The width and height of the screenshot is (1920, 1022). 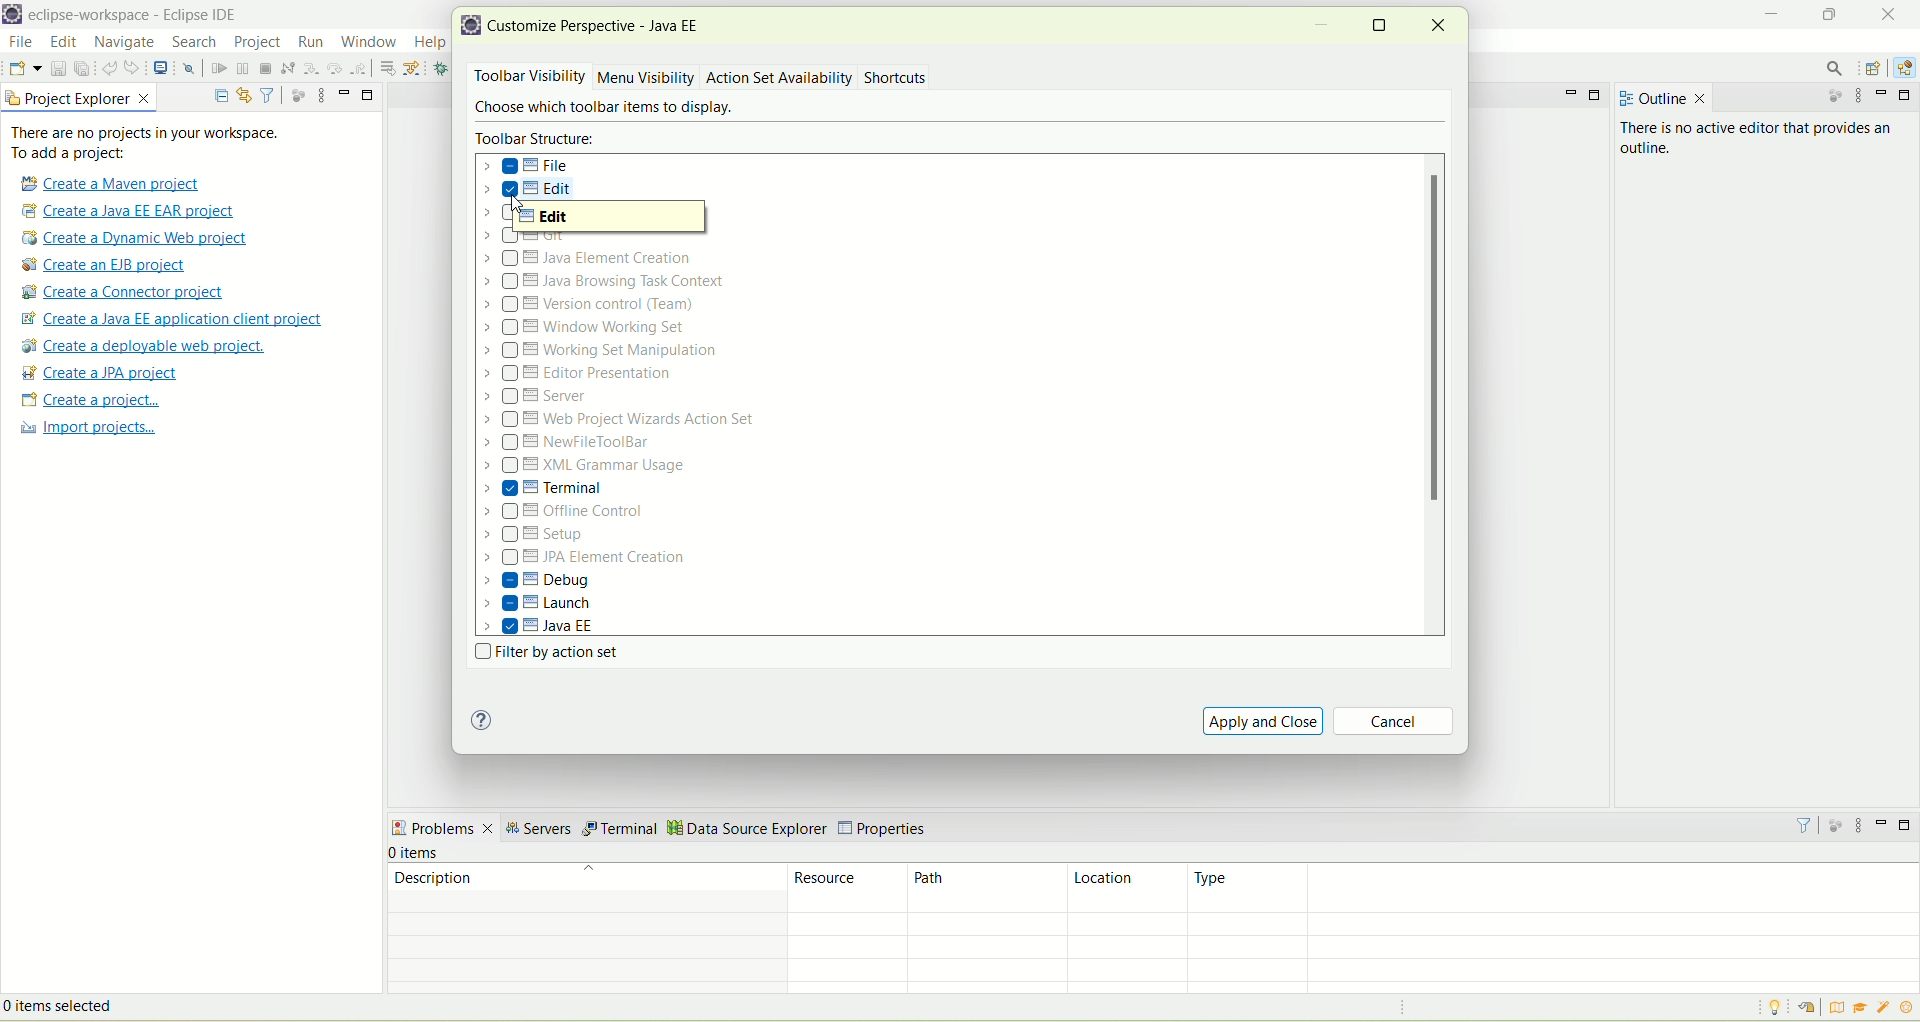 What do you see at coordinates (1322, 29) in the screenshot?
I see `minimize` at bounding box center [1322, 29].